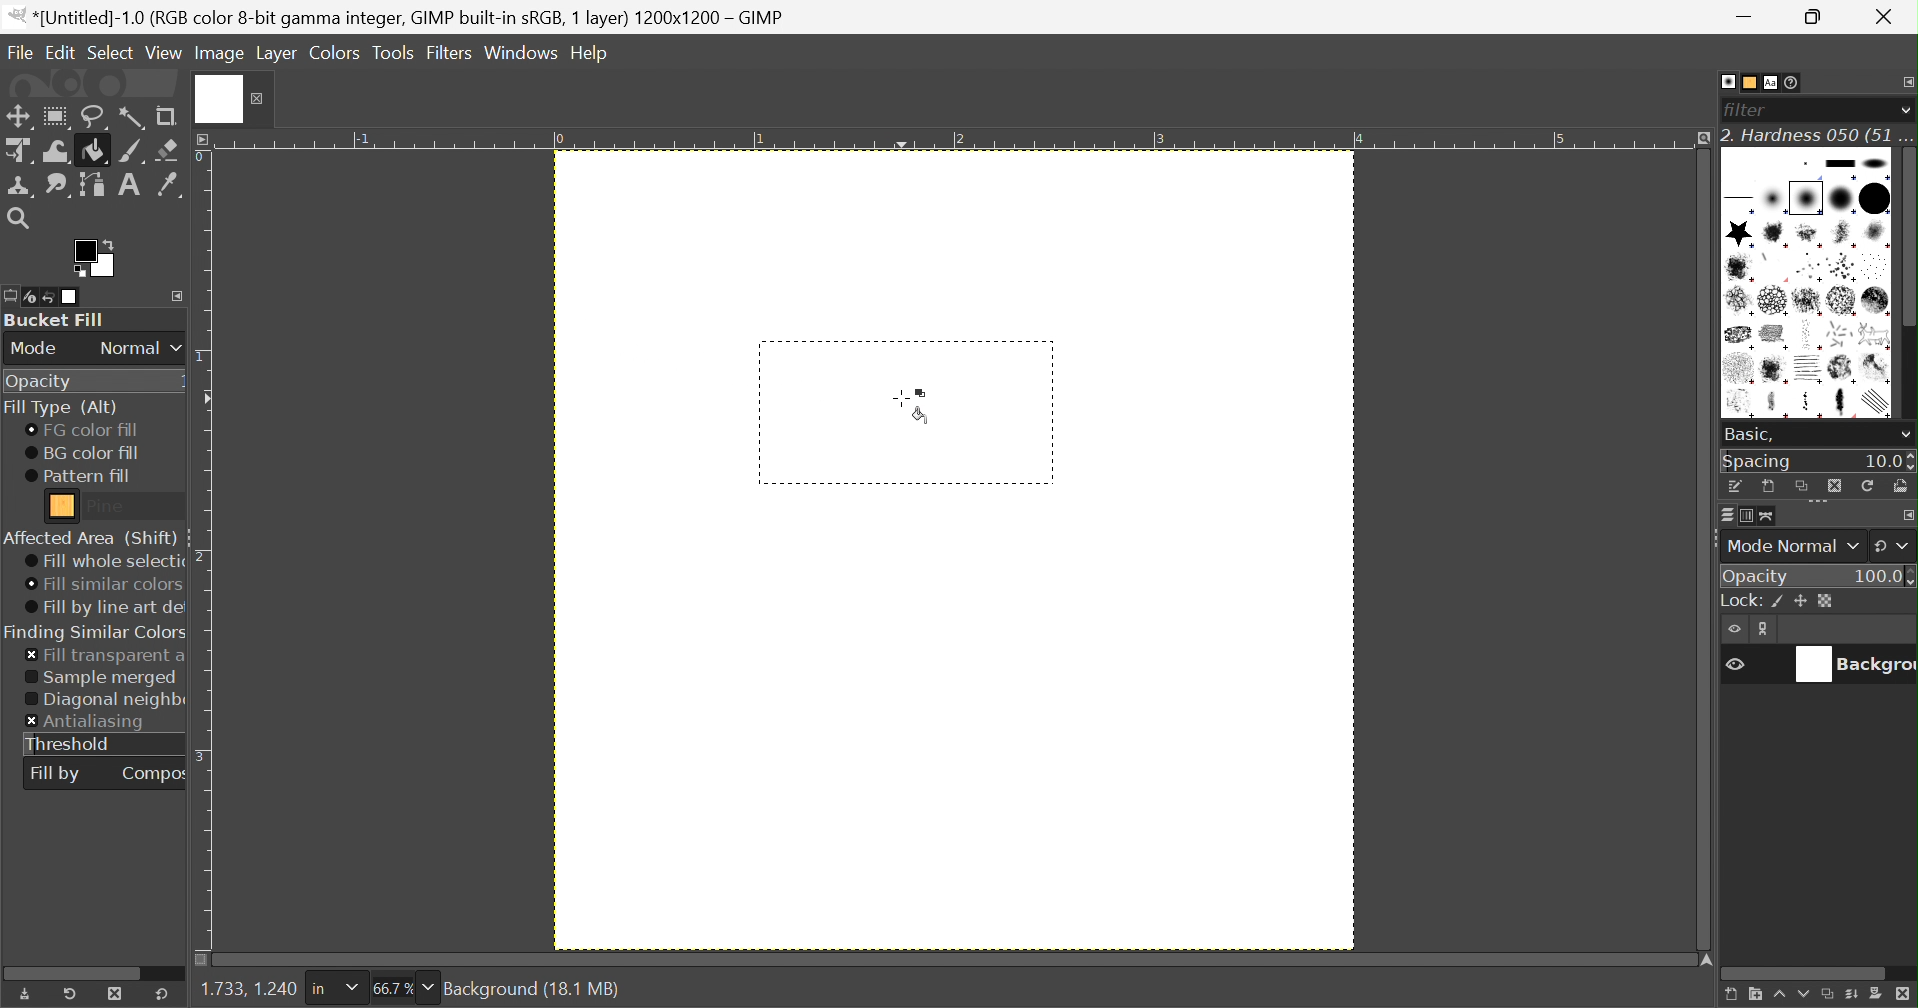 Image resolution: width=1918 pixels, height=1008 pixels. I want to click on Oils, so click(1841, 369).